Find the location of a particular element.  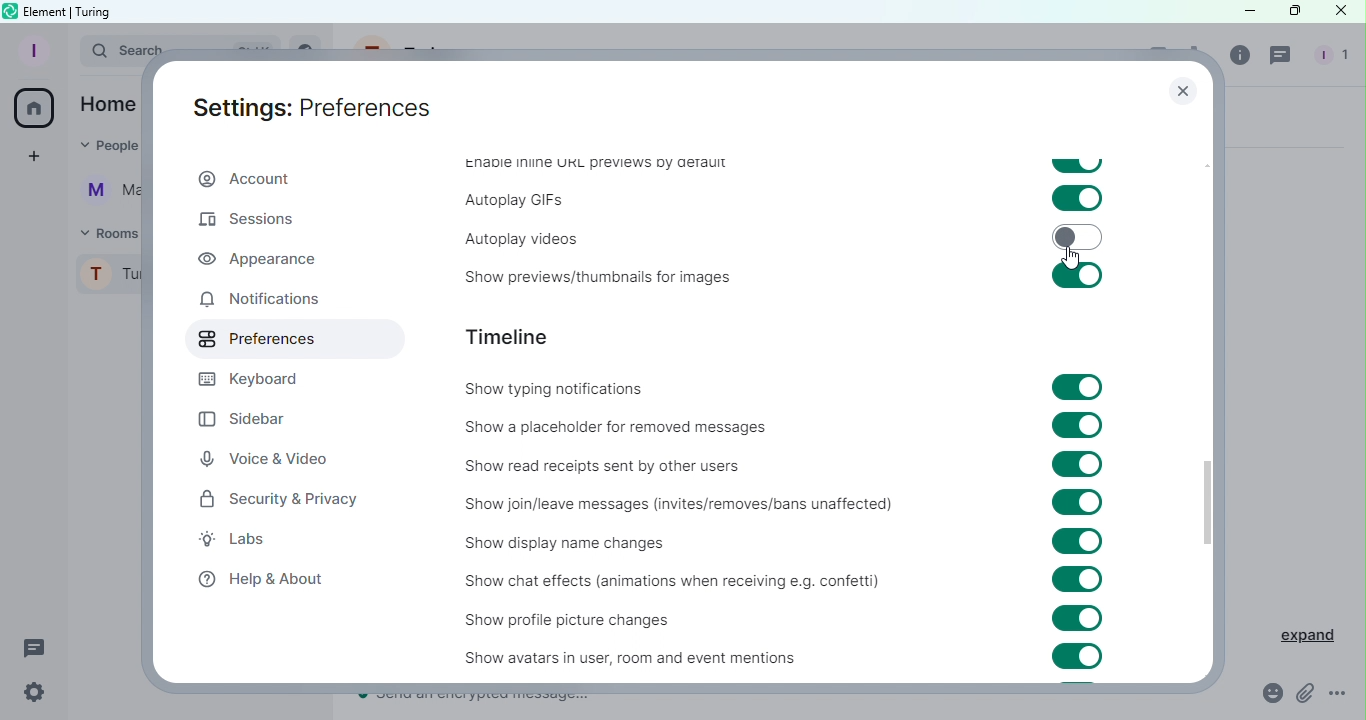

Show avatars in user. room and event mentions is located at coordinates (606, 657).